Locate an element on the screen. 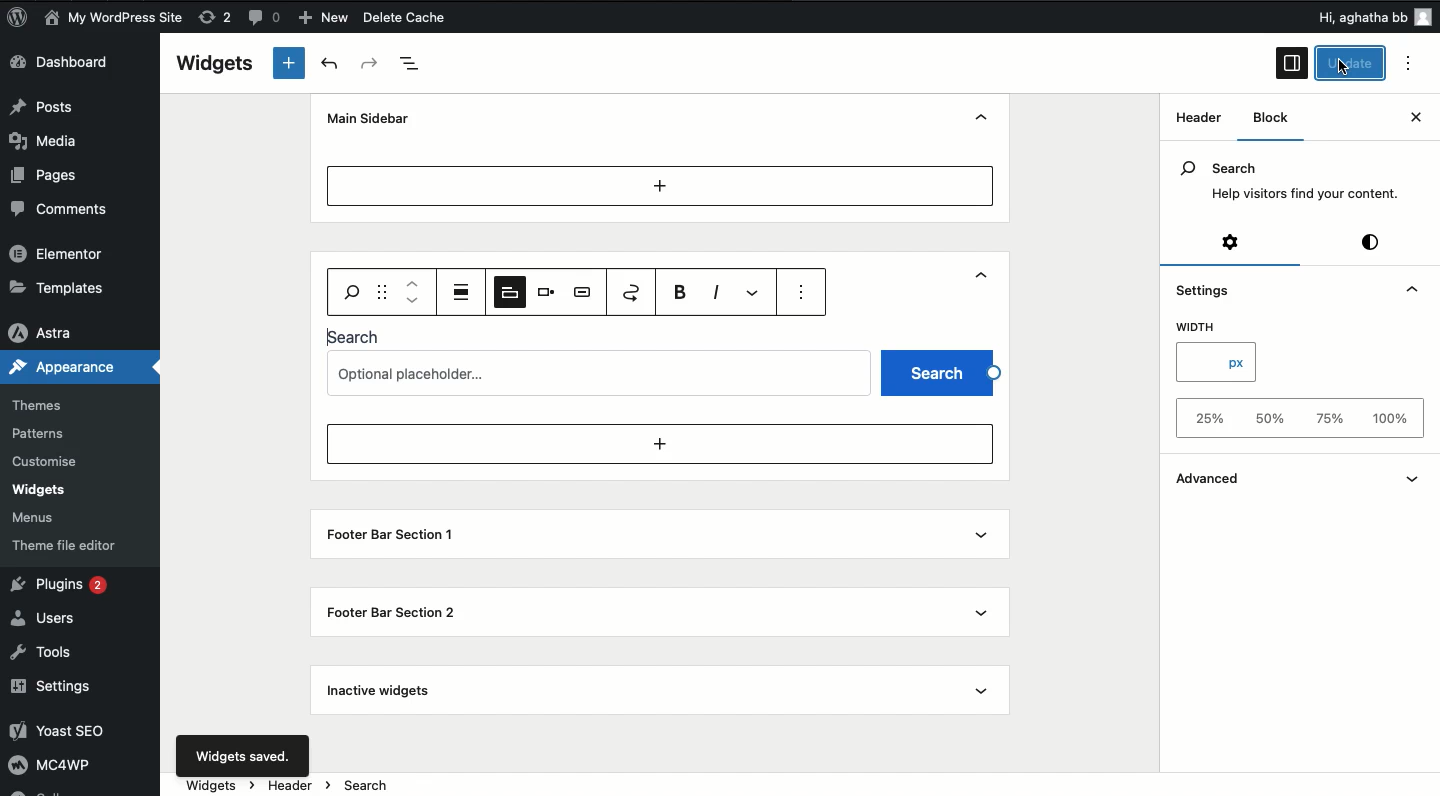 The width and height of the screenshot is (1440, 796). rework is located at coordinates (218, 20).